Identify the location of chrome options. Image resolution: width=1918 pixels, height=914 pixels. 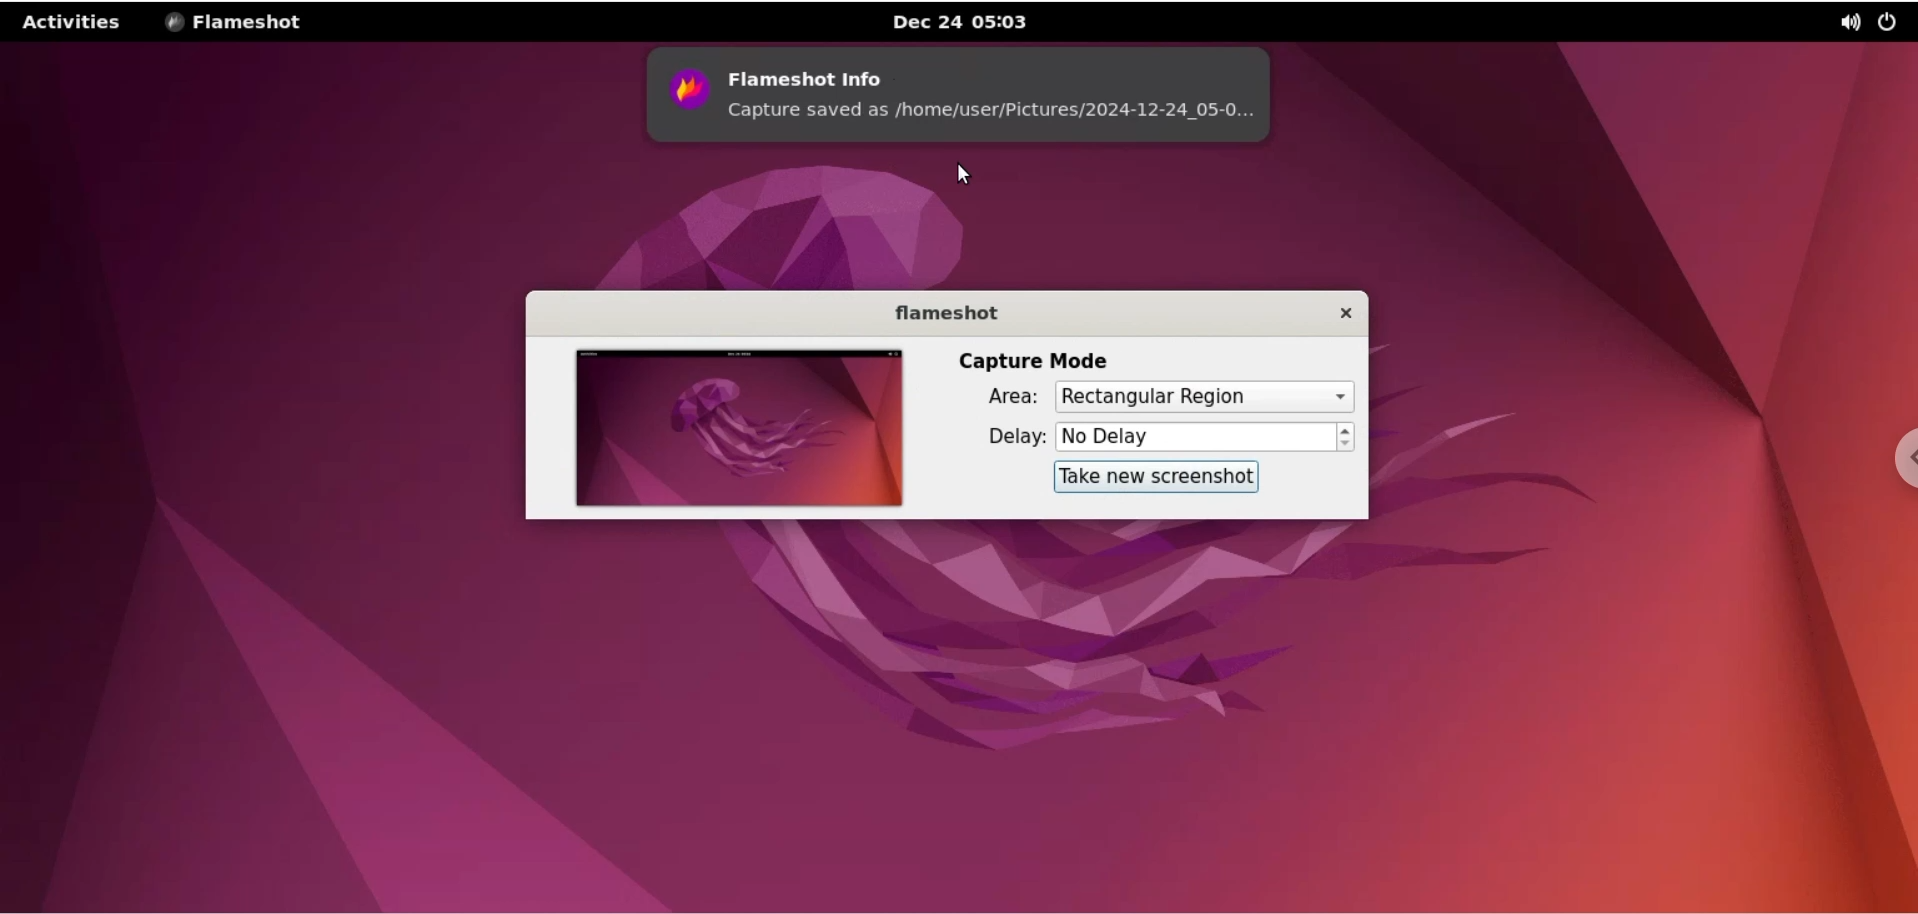
(1902, 457).